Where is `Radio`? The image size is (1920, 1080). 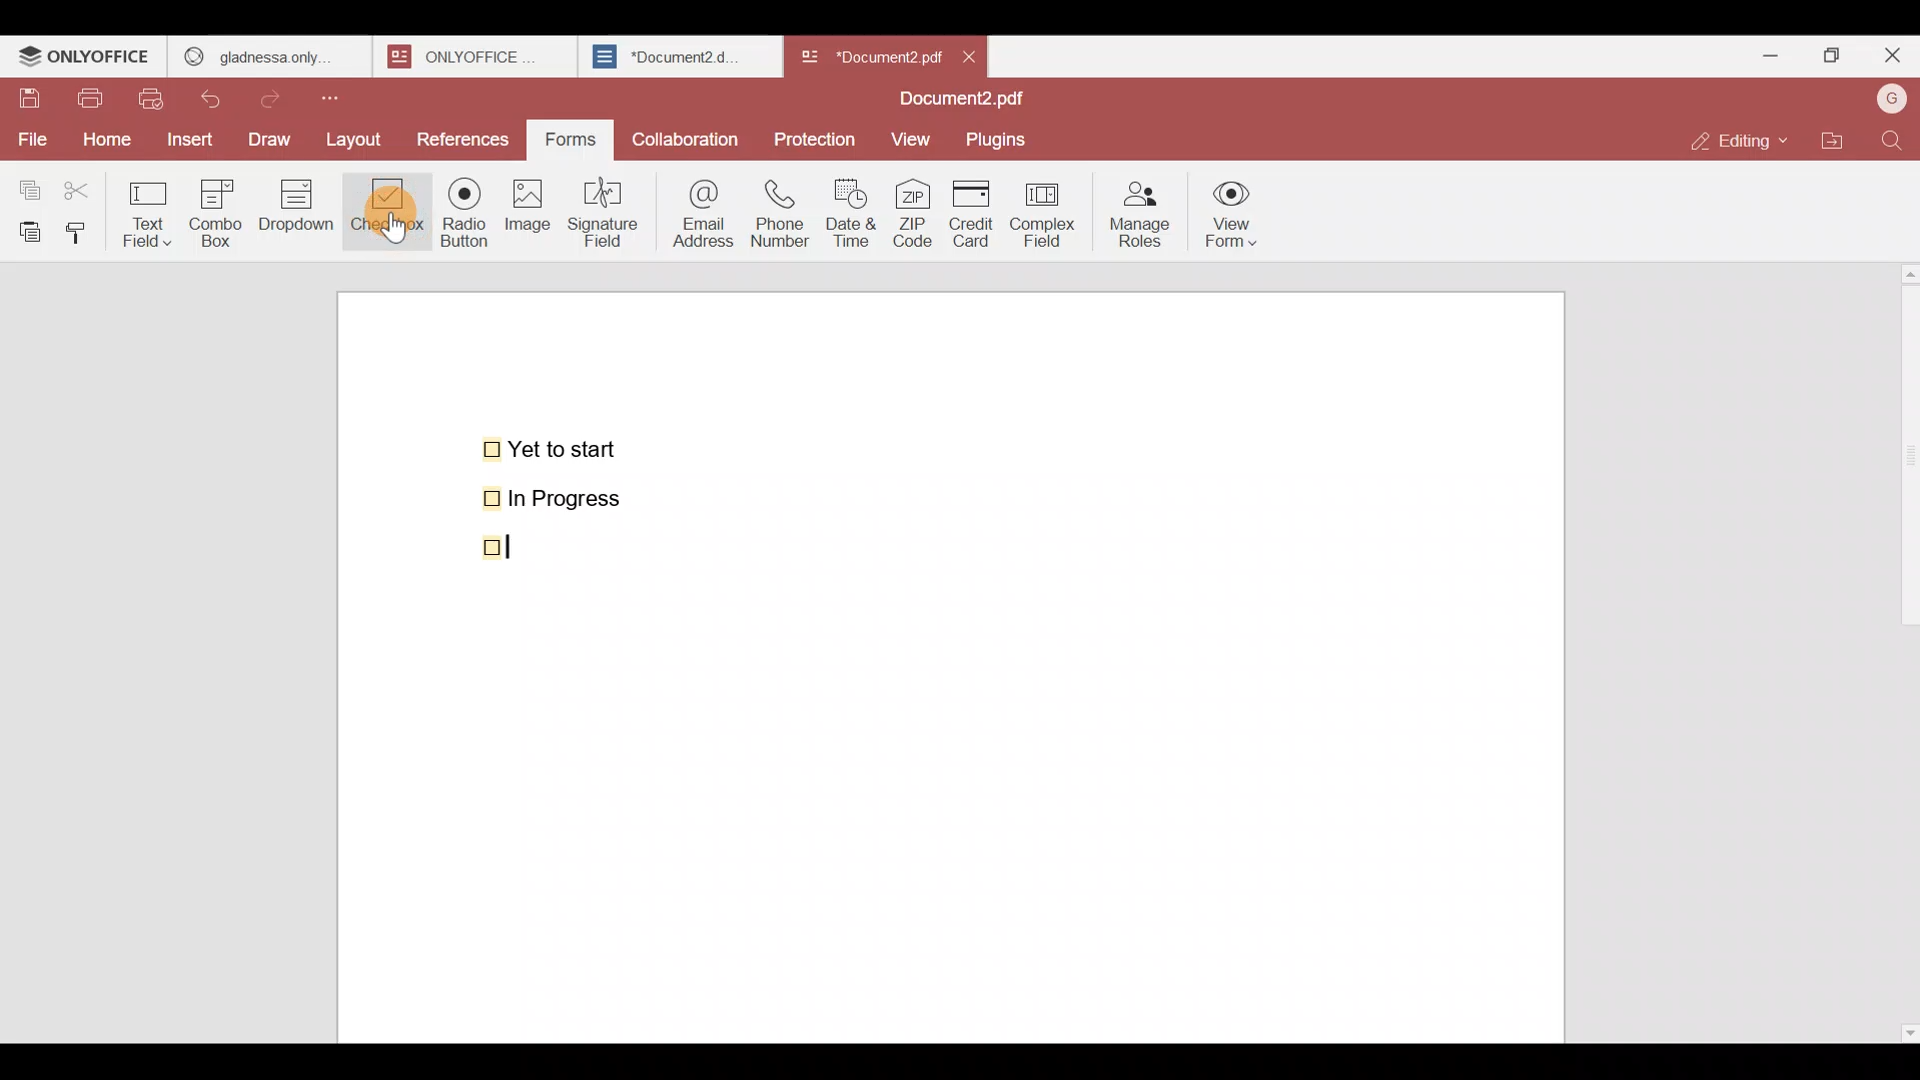 Radio is located at coordinates (458, 217).